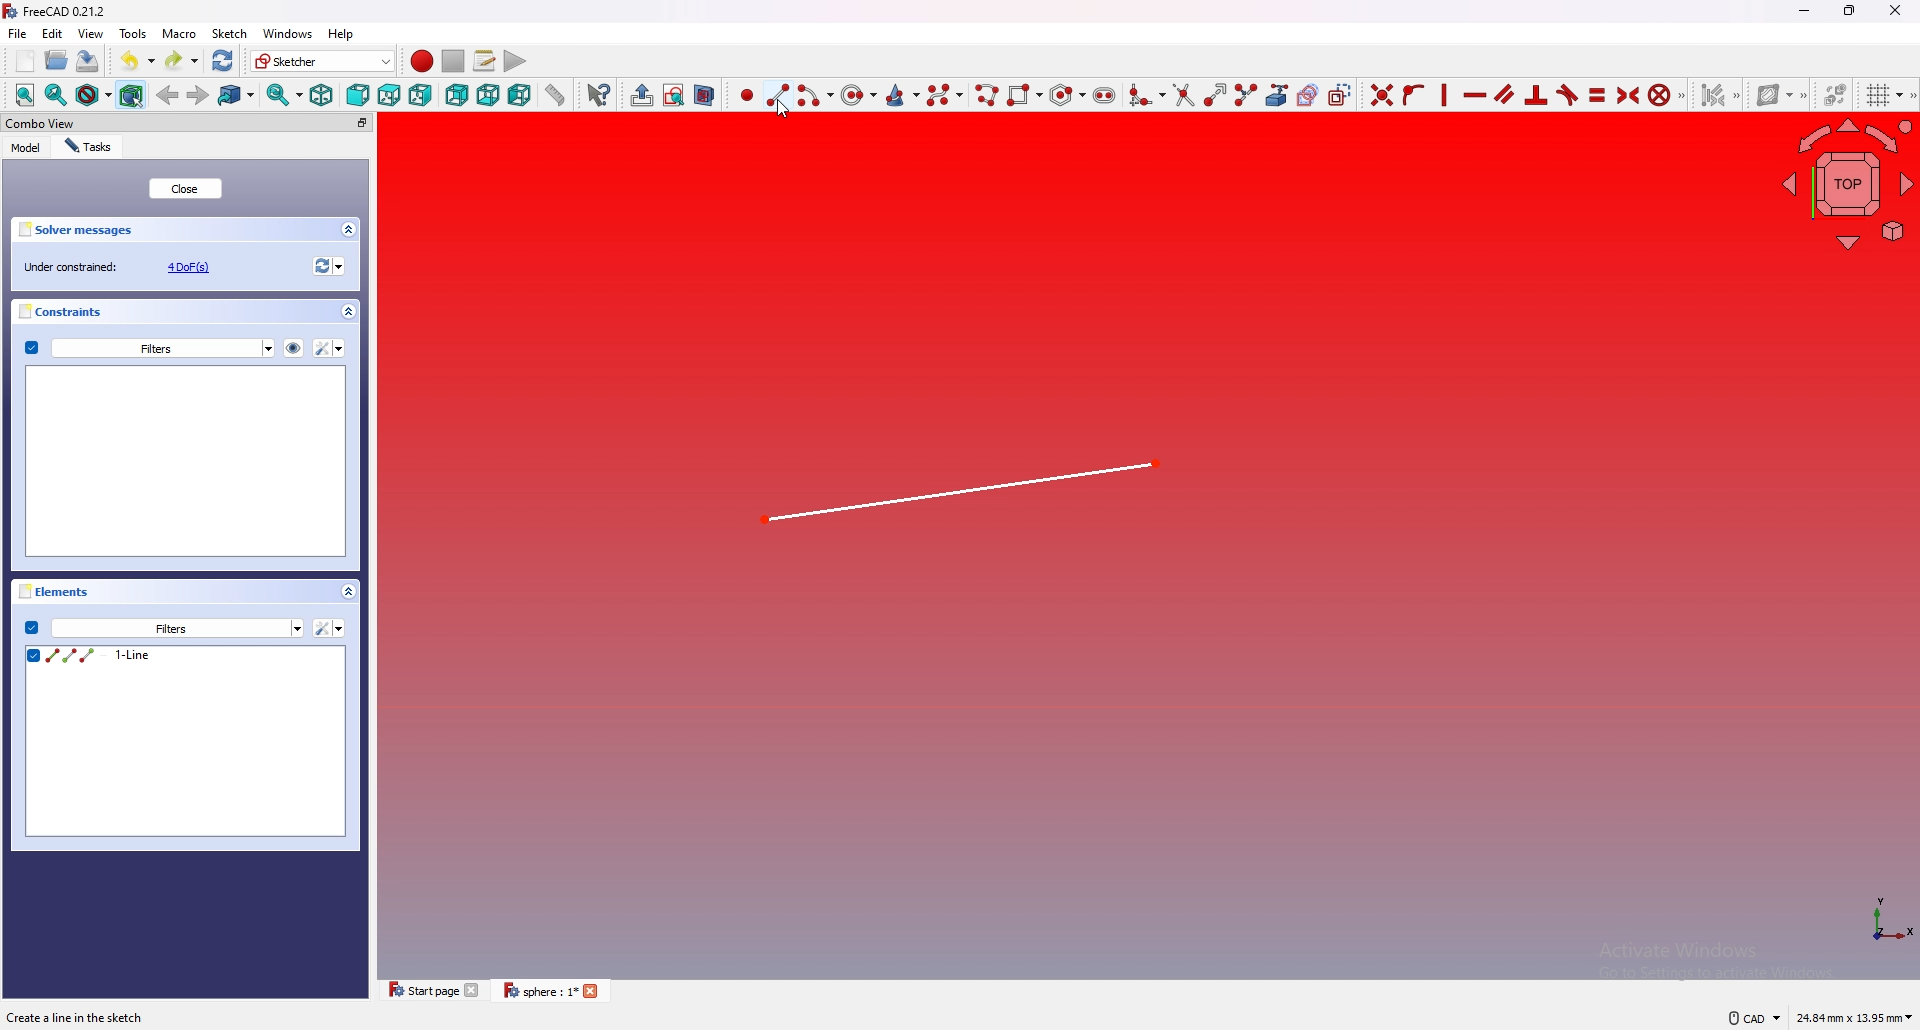  Describe the element at coordinates (1023, 93) in the screenshot. I see `Create rectangle` at that location.